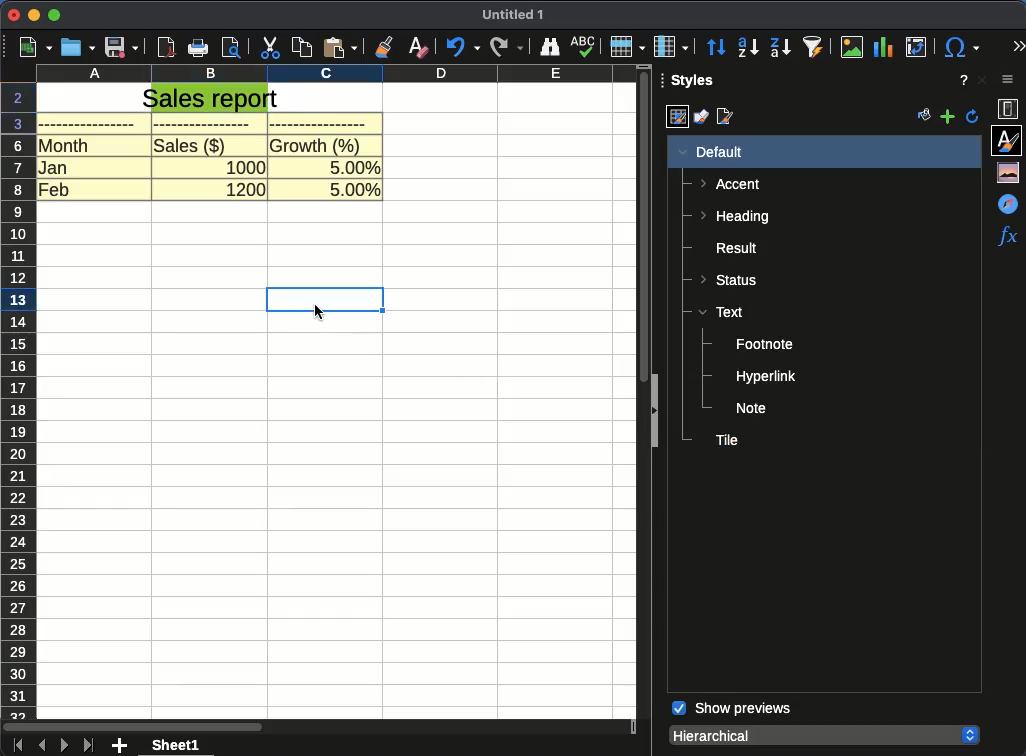  What do you see at coordinates (753, 408) in the screenshot?
I see `note` at bounding box center [753, 408].